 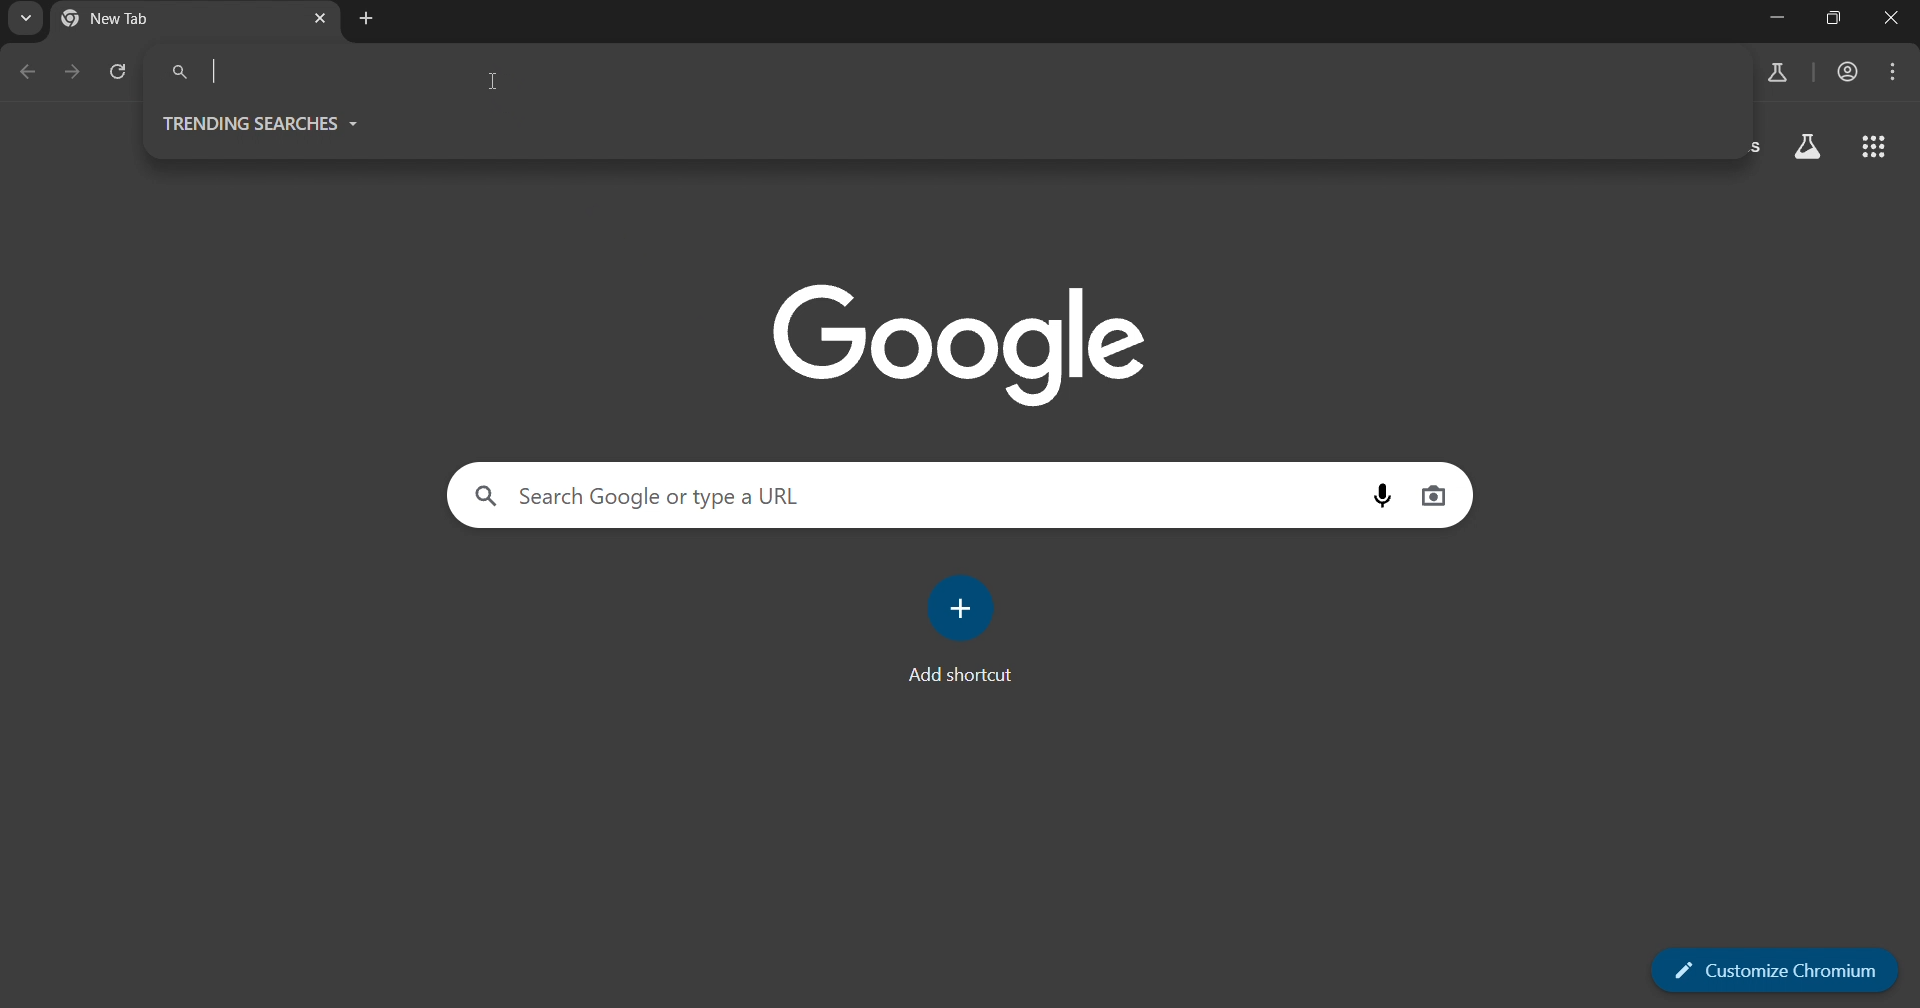 What do you see at coordinates (971, 629) in the screenshot?
I see `add shortcut` at bounding box center [971, 629].